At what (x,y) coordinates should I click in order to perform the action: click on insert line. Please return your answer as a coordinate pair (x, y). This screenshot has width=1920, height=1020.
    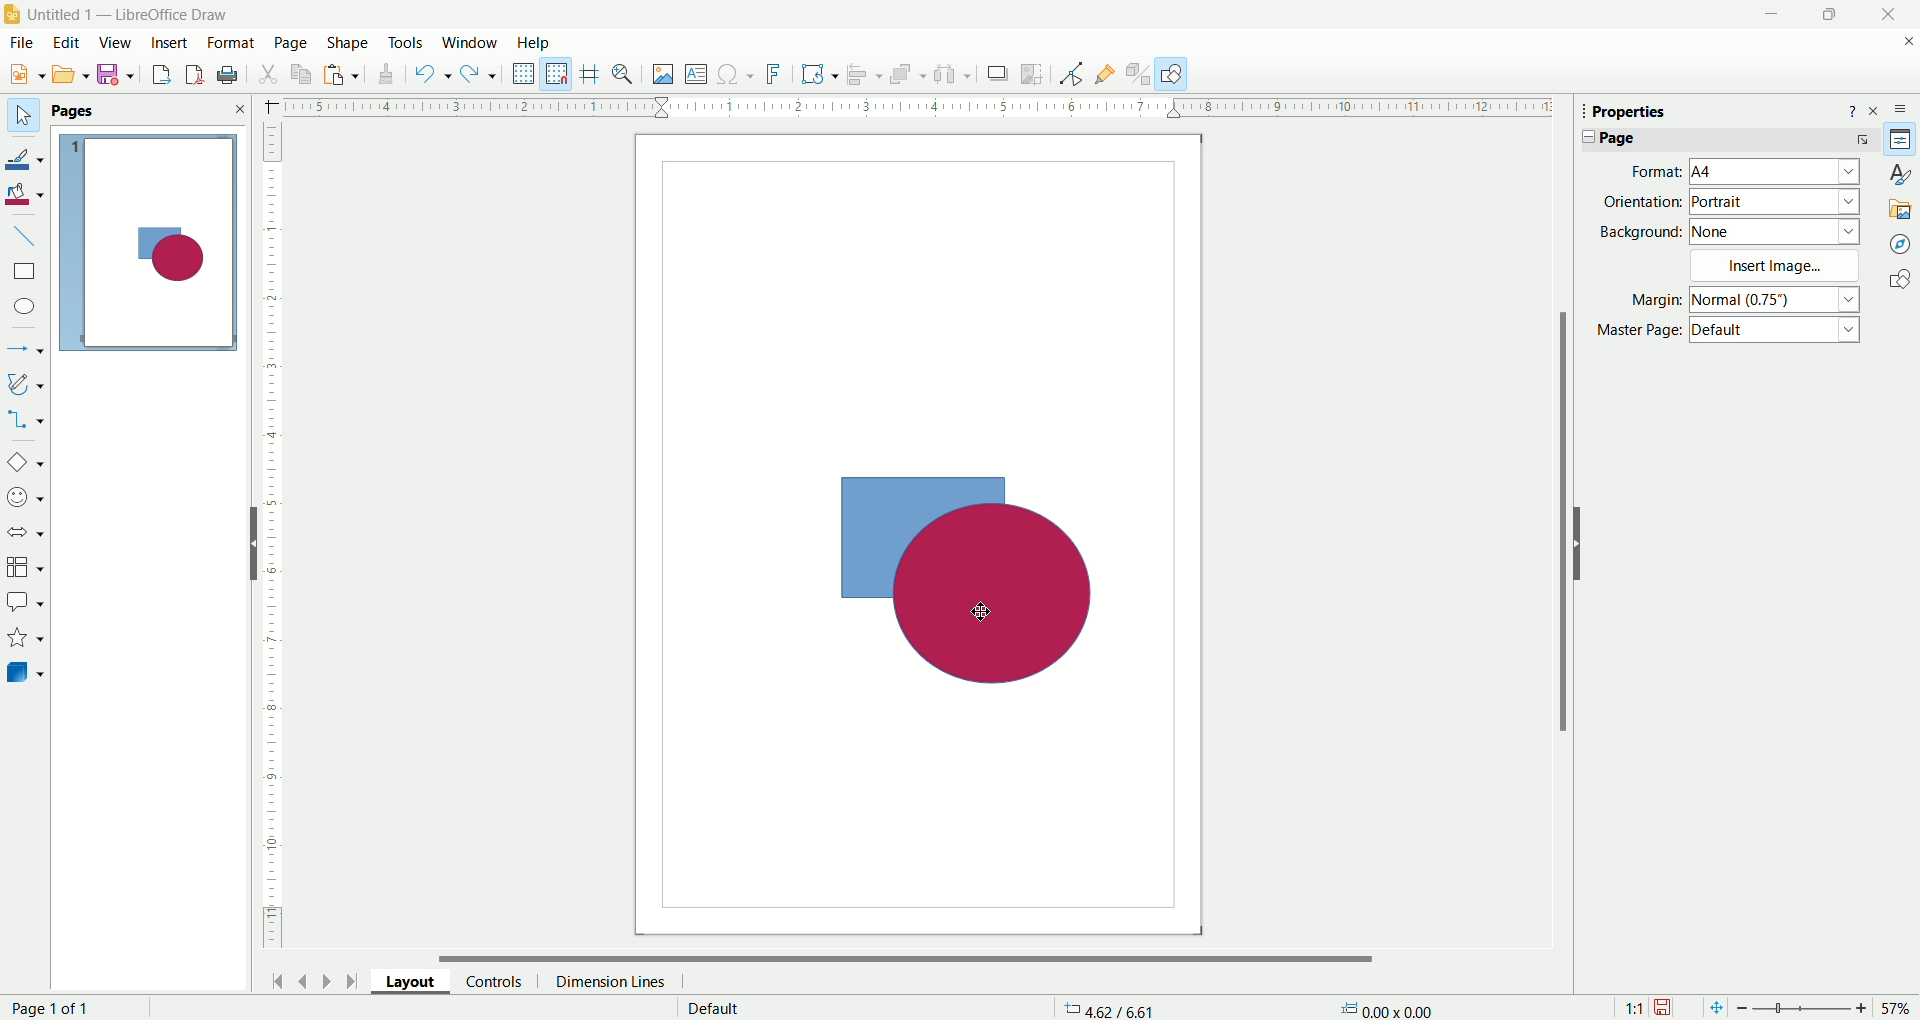
    Looking at the image, I should click on (32, 236).